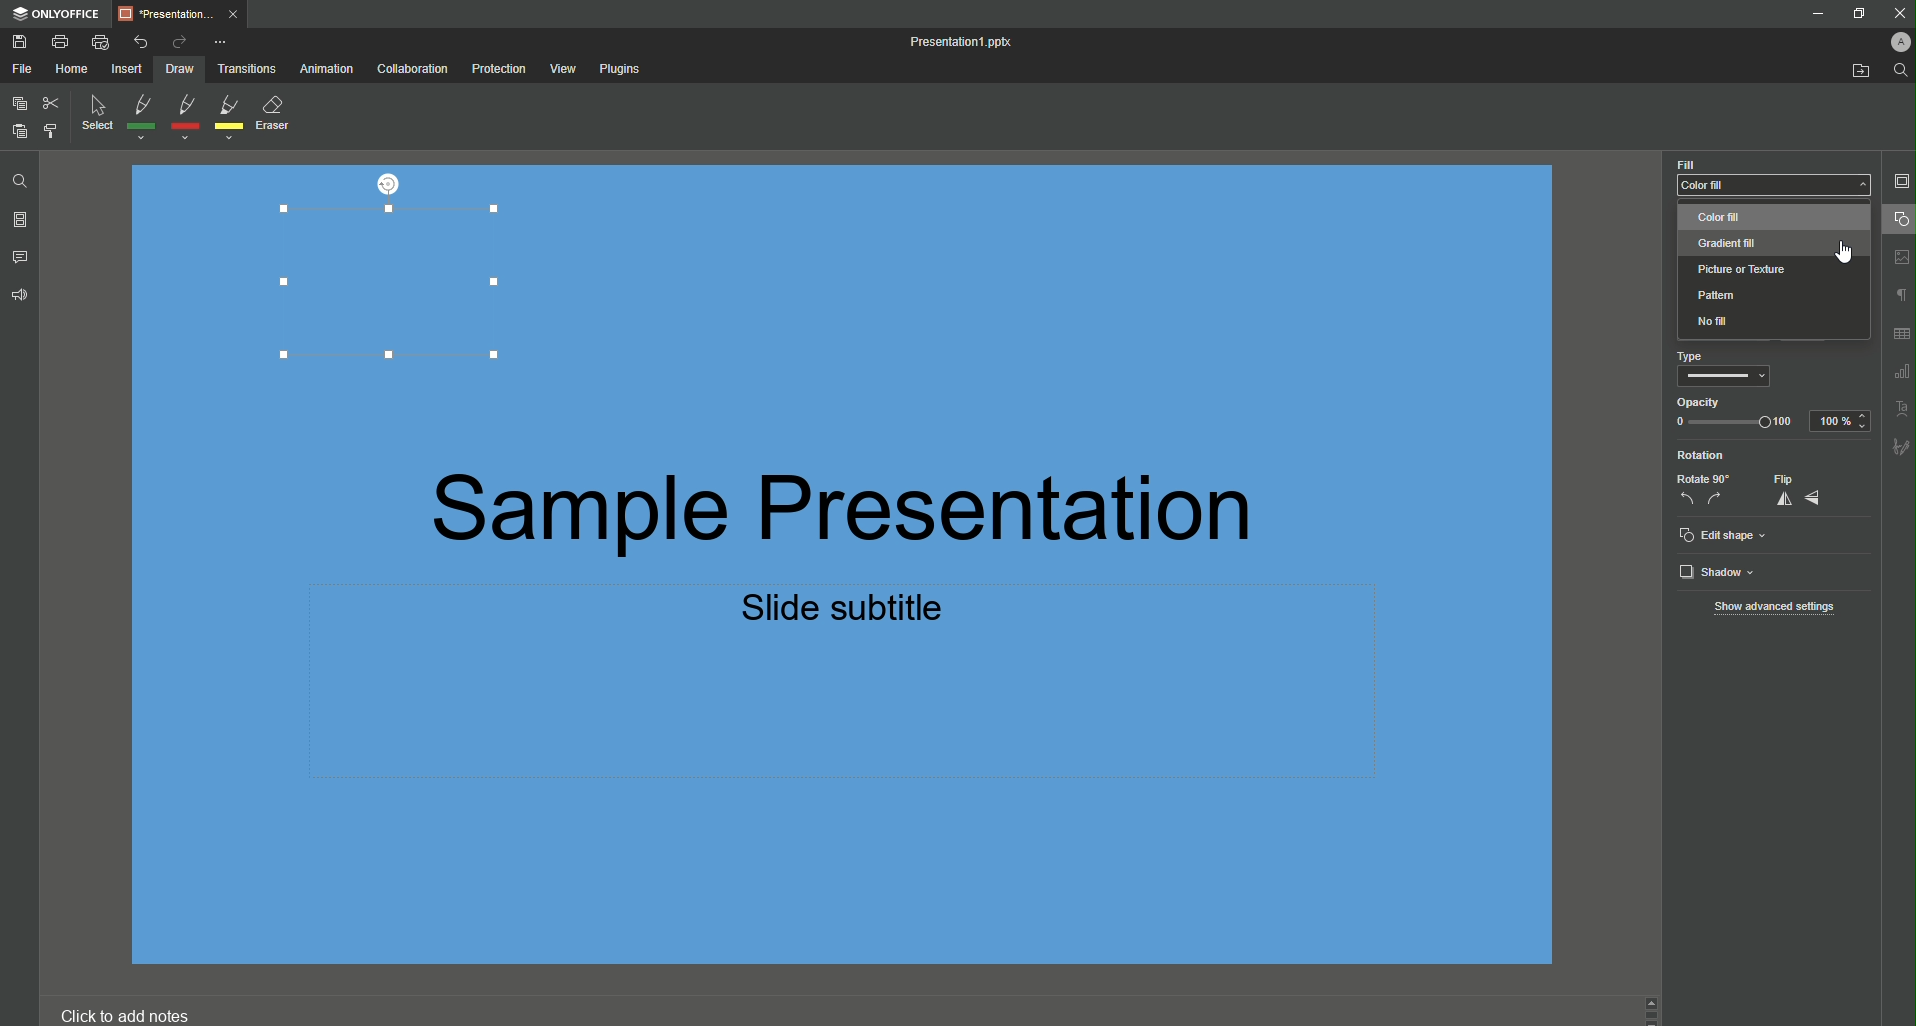 This screenshot has height=1026, width=1916. Describe the element at coordinates (1701, 492) in the screenshot. I see `Rotate 90 deg` at that location.